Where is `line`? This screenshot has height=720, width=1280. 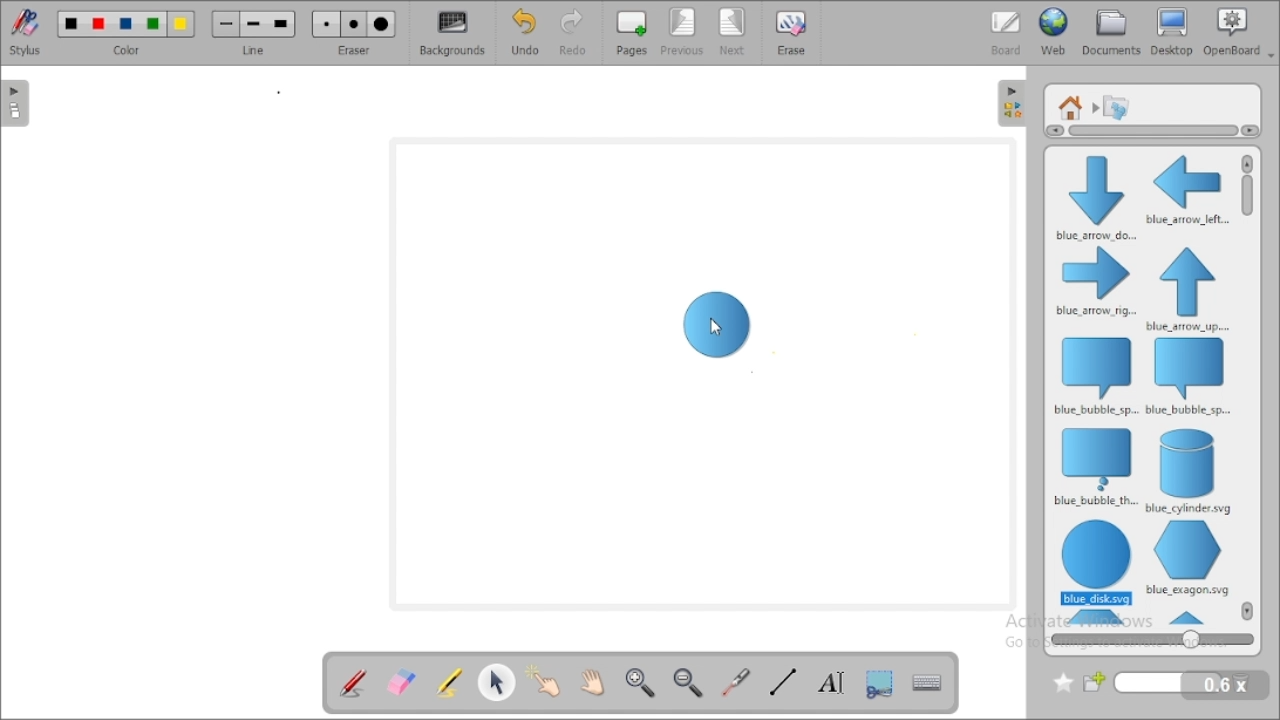
line is located at coordinates (254, 32).